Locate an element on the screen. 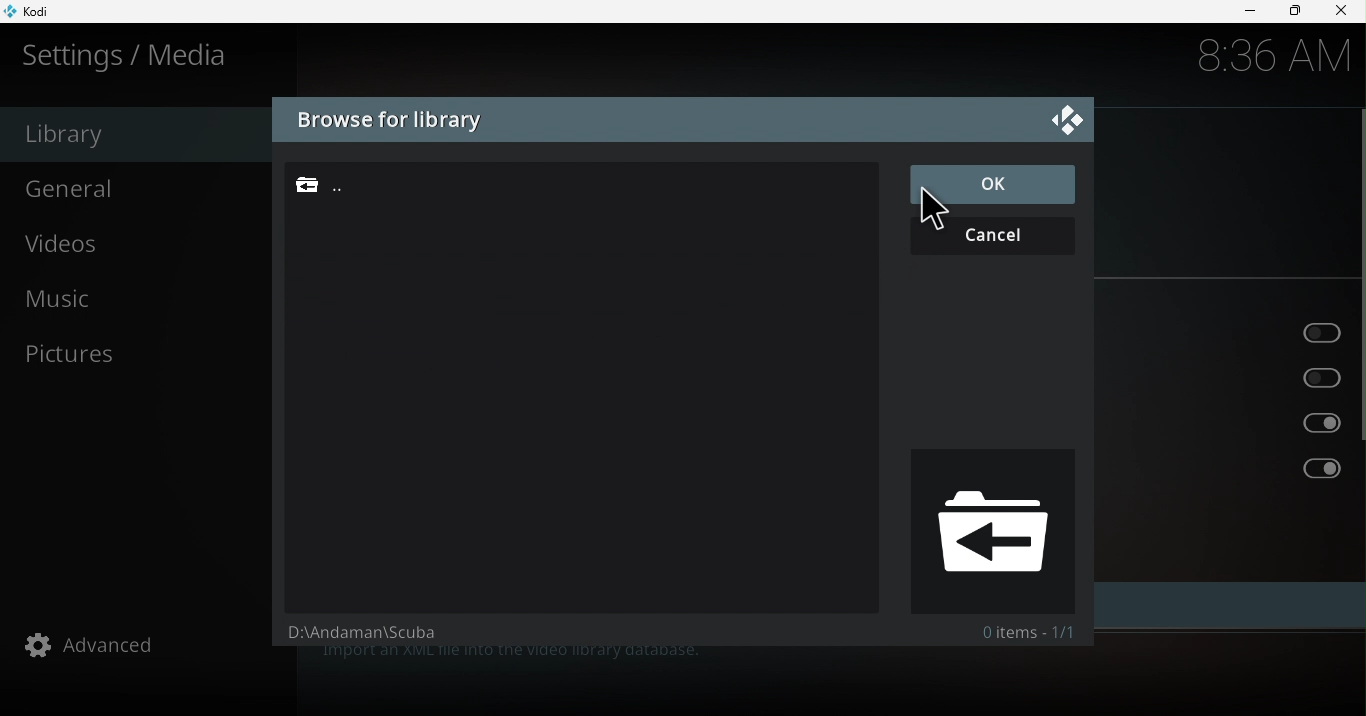 Image resolution: width=1366 pixels, height=716 pixels. Advanced is located at coordinates (149, 644).